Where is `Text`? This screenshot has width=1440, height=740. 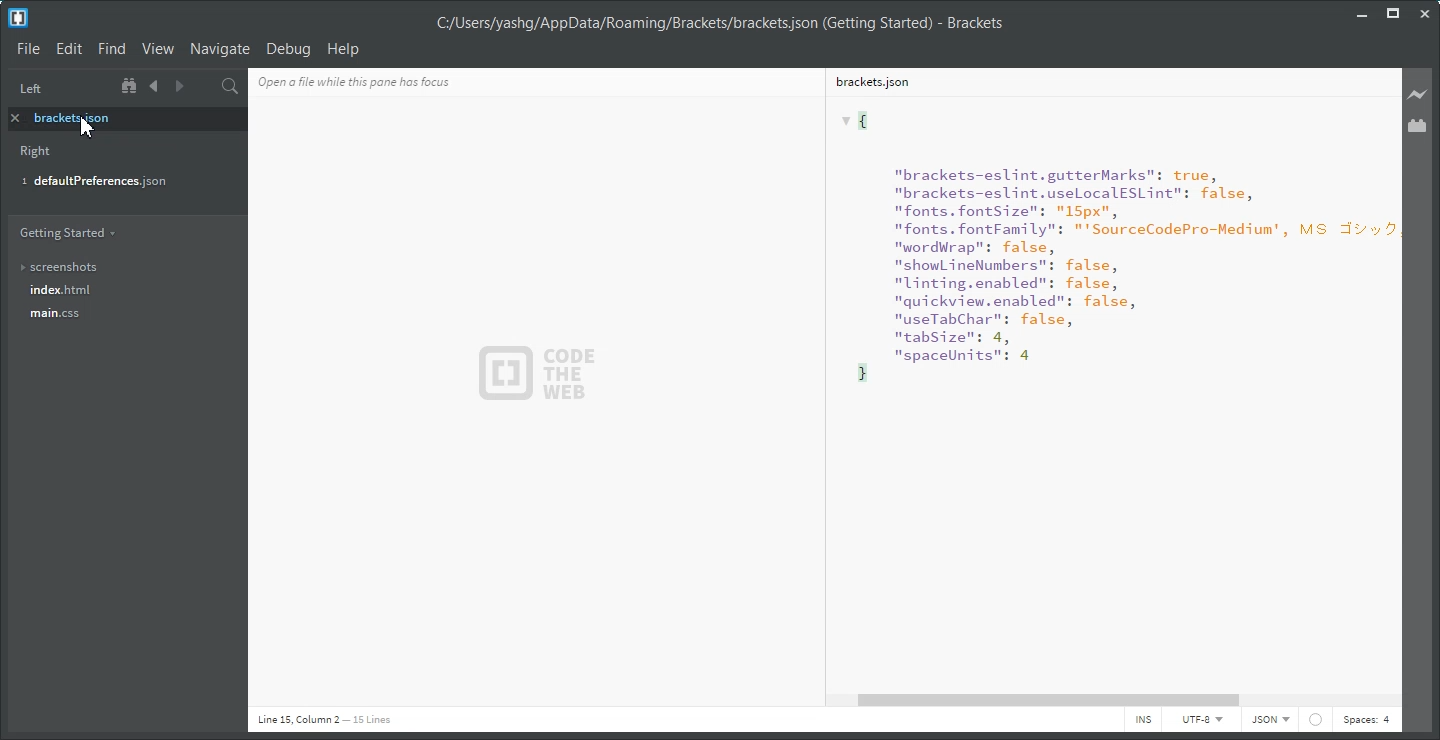 Text is located at coordinates (324, 720).